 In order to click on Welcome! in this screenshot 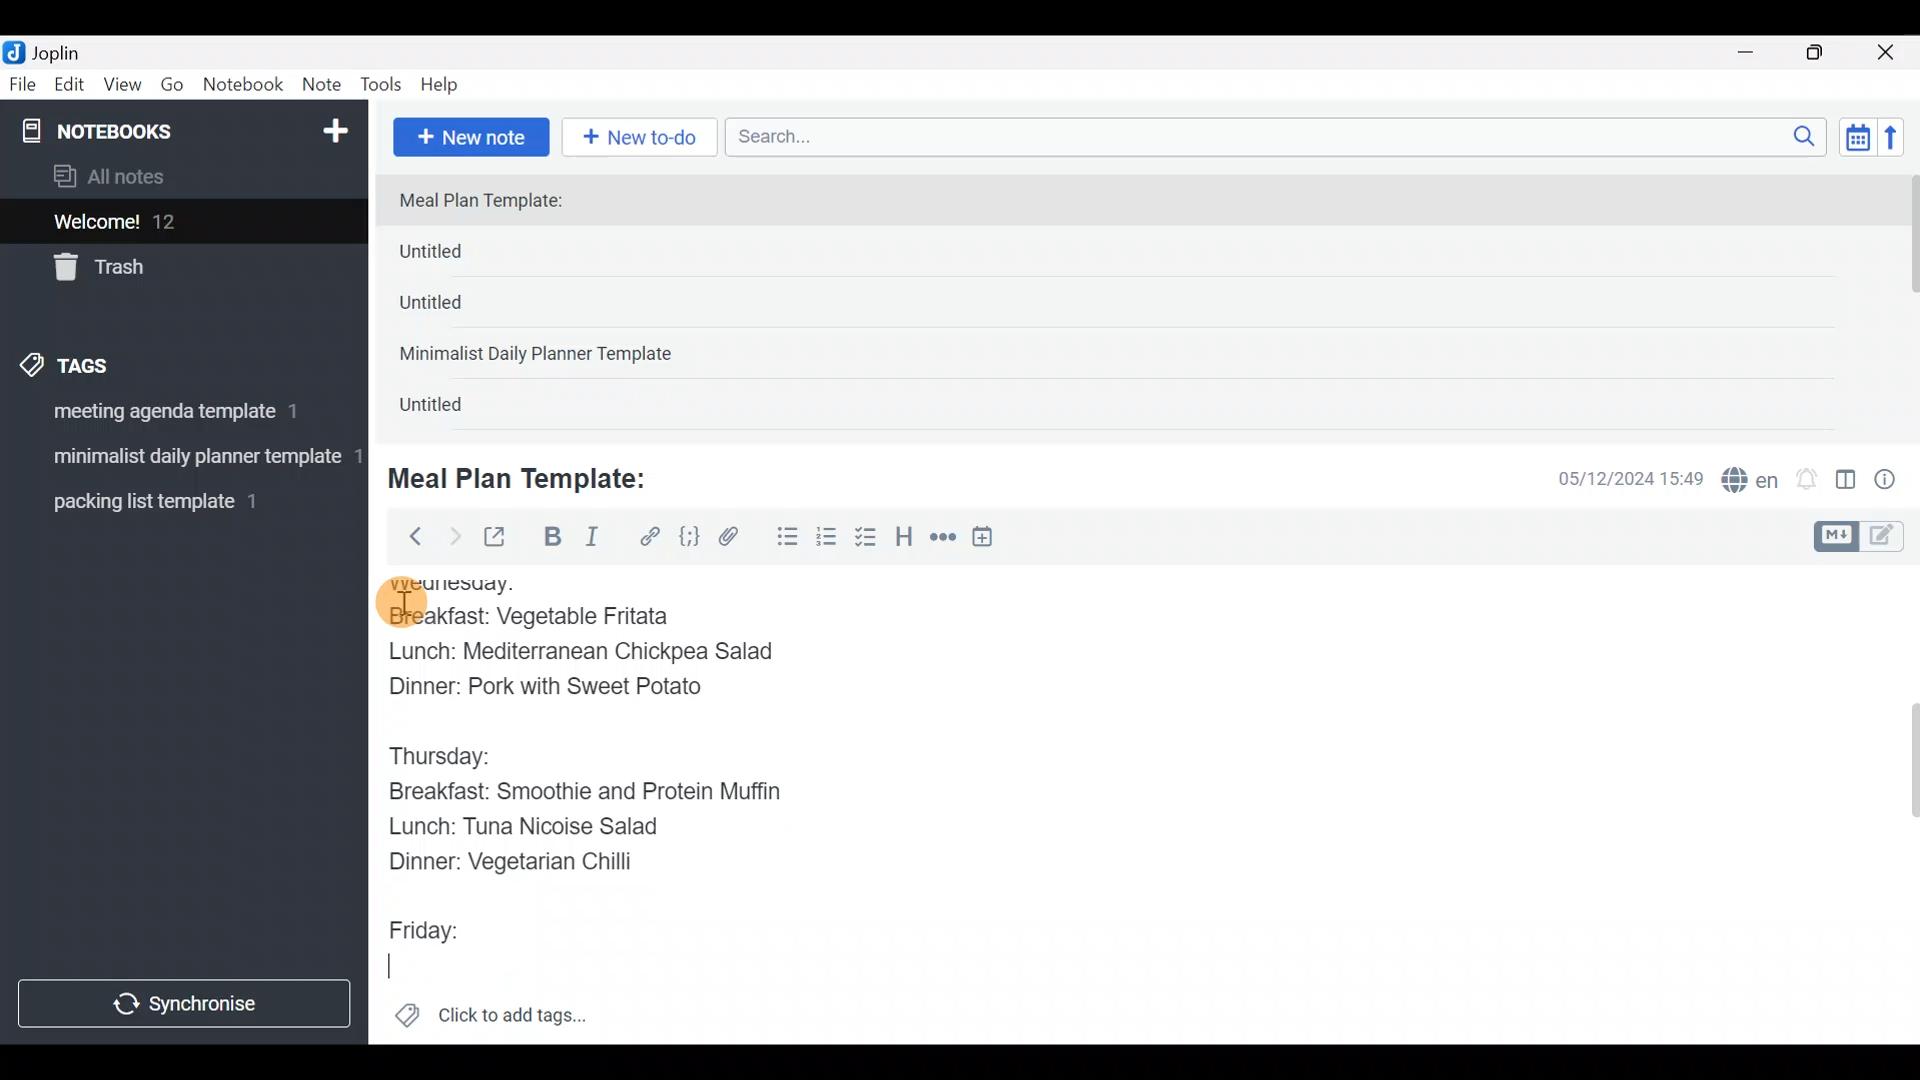, I will do `click(181, 223)`.